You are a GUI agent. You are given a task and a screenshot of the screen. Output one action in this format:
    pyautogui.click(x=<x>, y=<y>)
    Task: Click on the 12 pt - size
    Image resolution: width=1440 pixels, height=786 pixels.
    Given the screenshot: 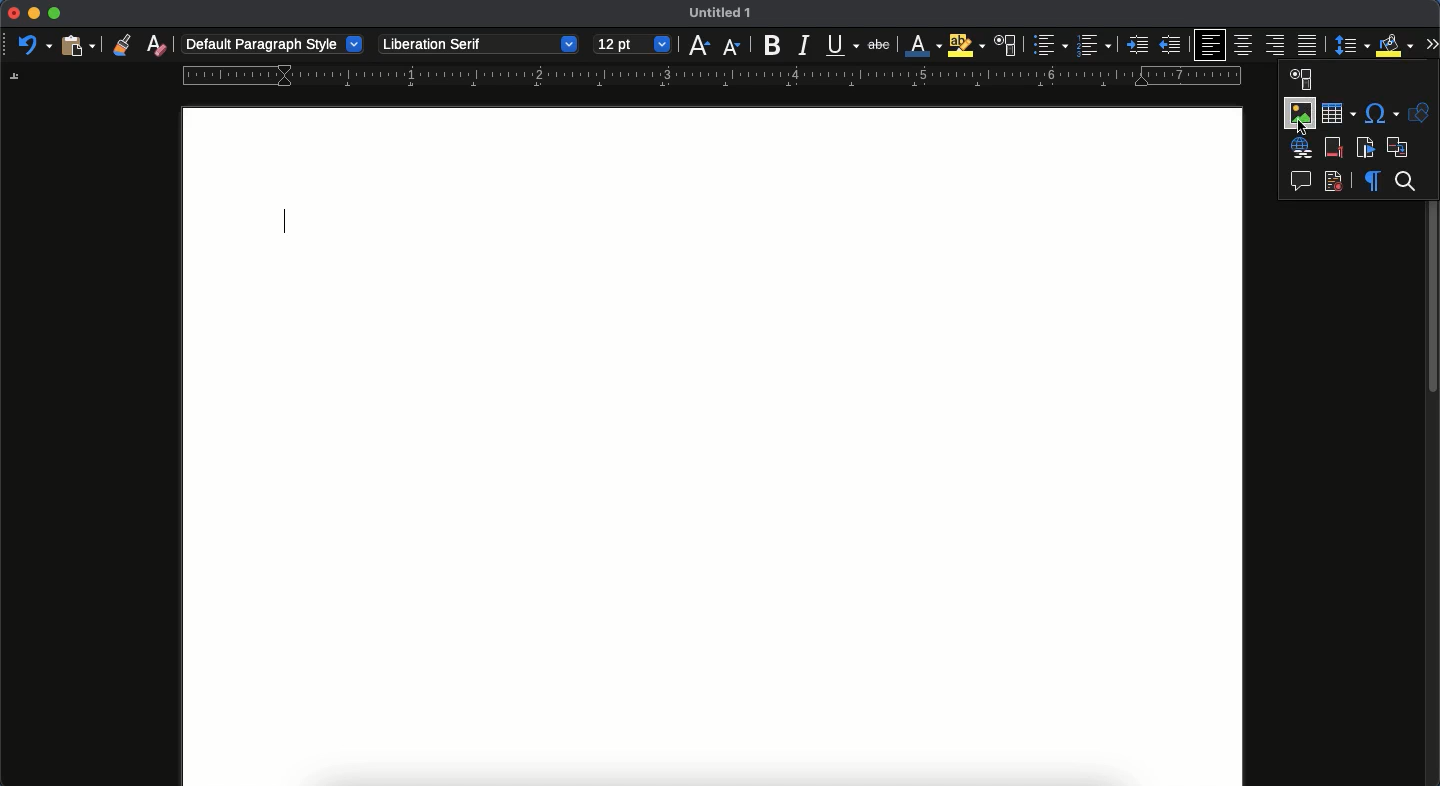 What is the action you would take?
    pyautogui.click(x=632, y=46)
    